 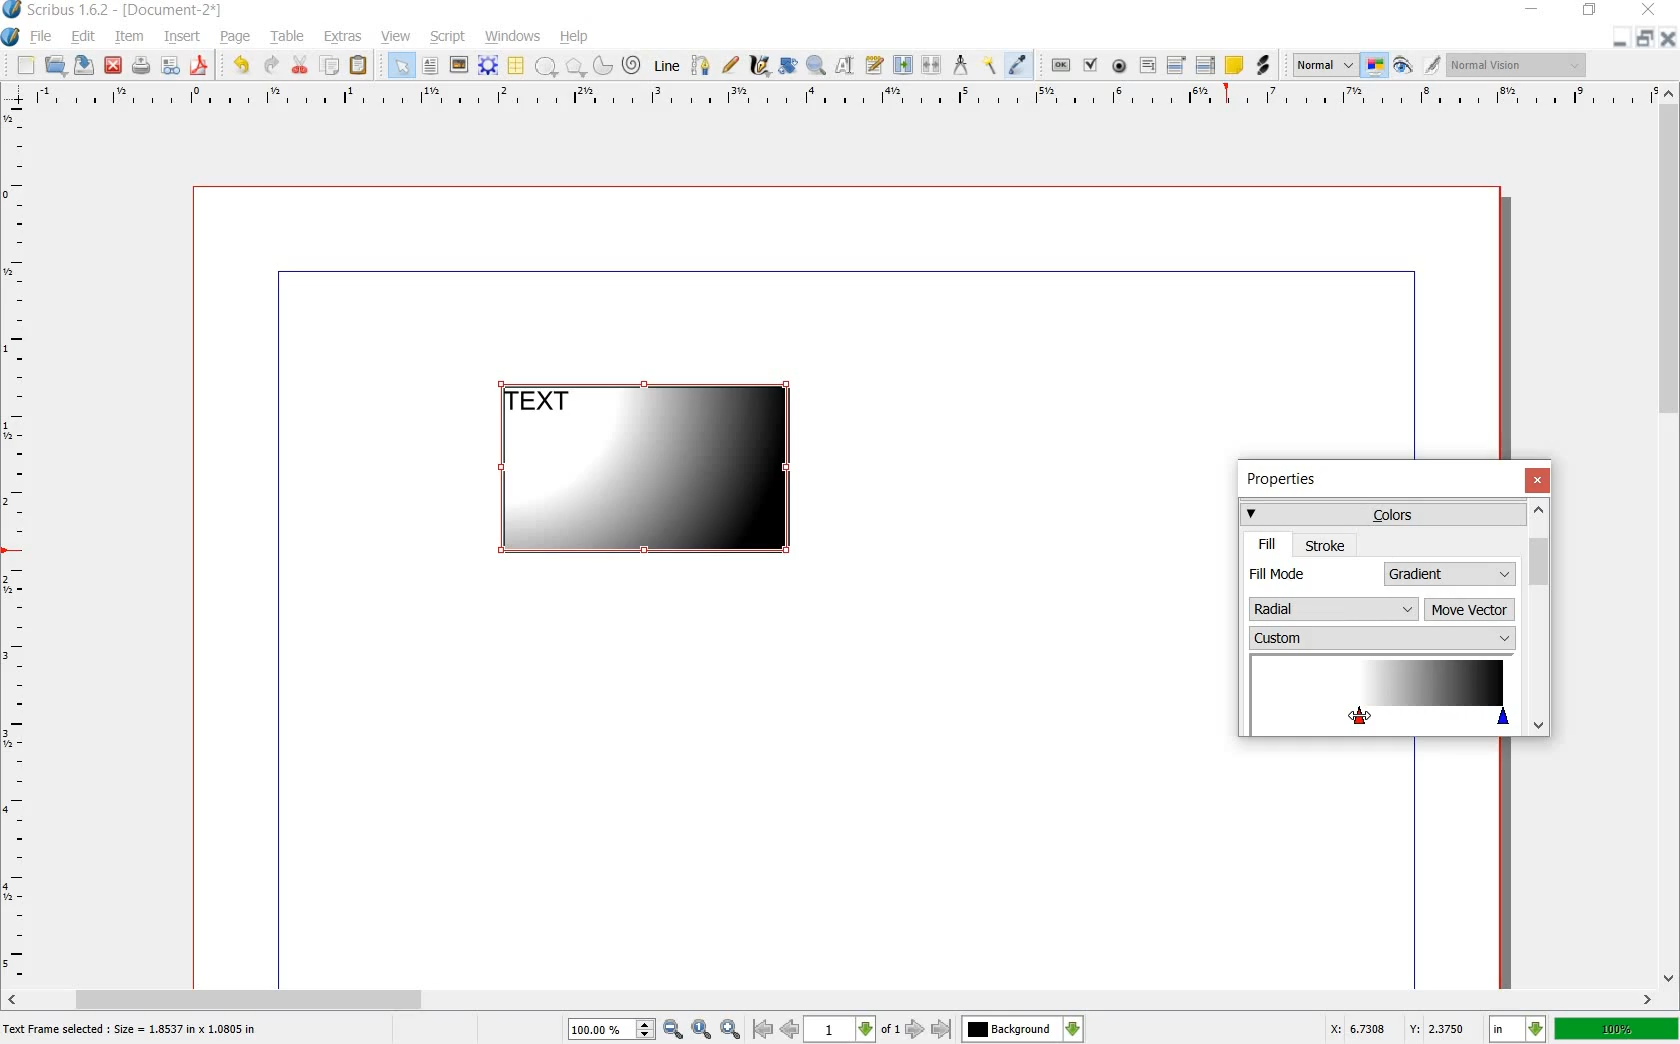 What do you see at coordinates (86, 65) in the screenshot?
I see `save` at bounding box center [86, 65].